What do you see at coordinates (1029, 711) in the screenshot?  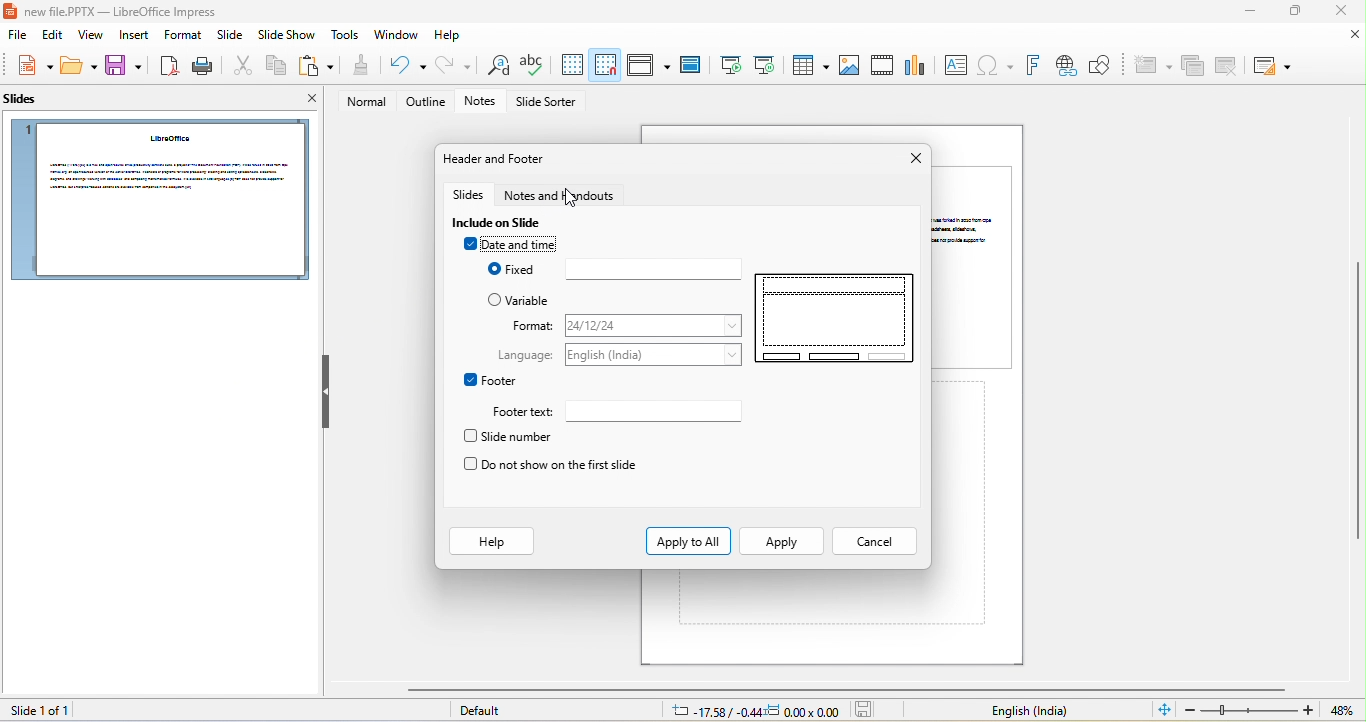 I see `text language` at bounding box center [1029, 711].